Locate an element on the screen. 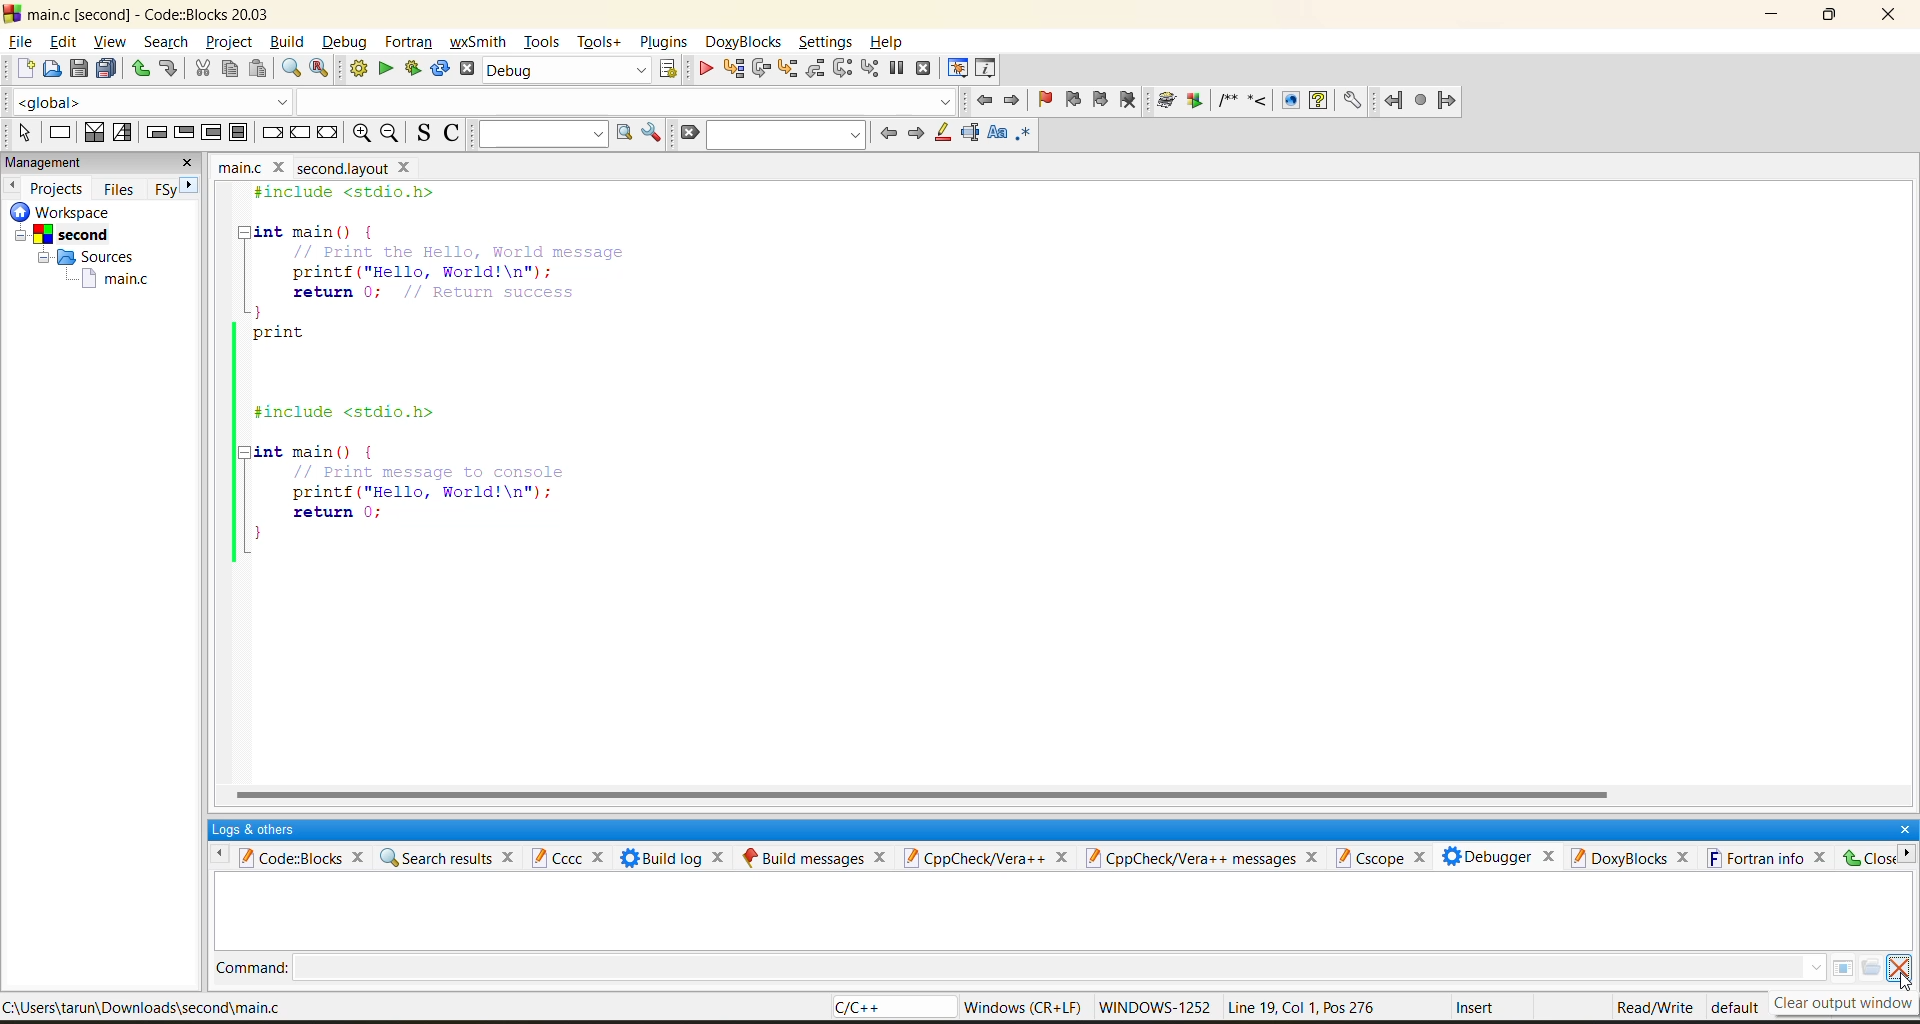 Image resolution: width=1920 pixels, height=1024 pixels. Command: is located at coordinates (264, 970).